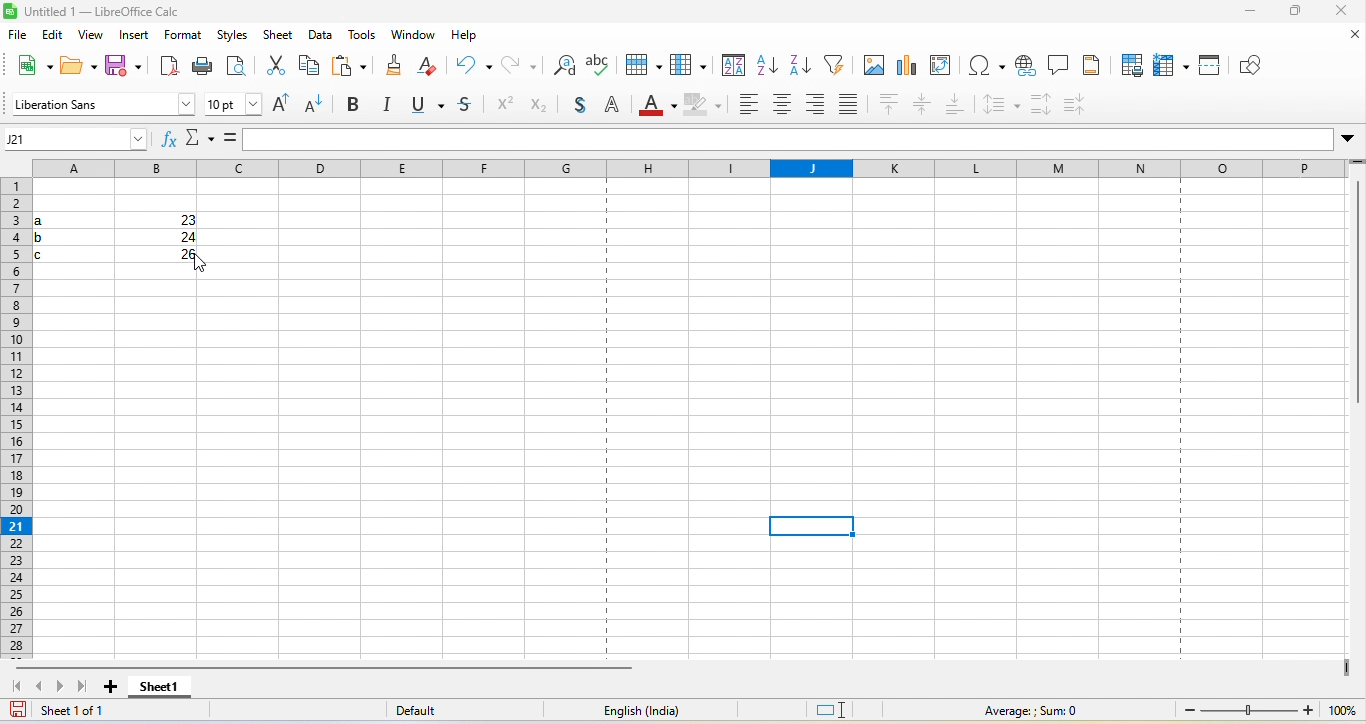  What do you see at coordinates (55, 35) in the screenshot?
I see `edit` at bounding box center [55, 35].